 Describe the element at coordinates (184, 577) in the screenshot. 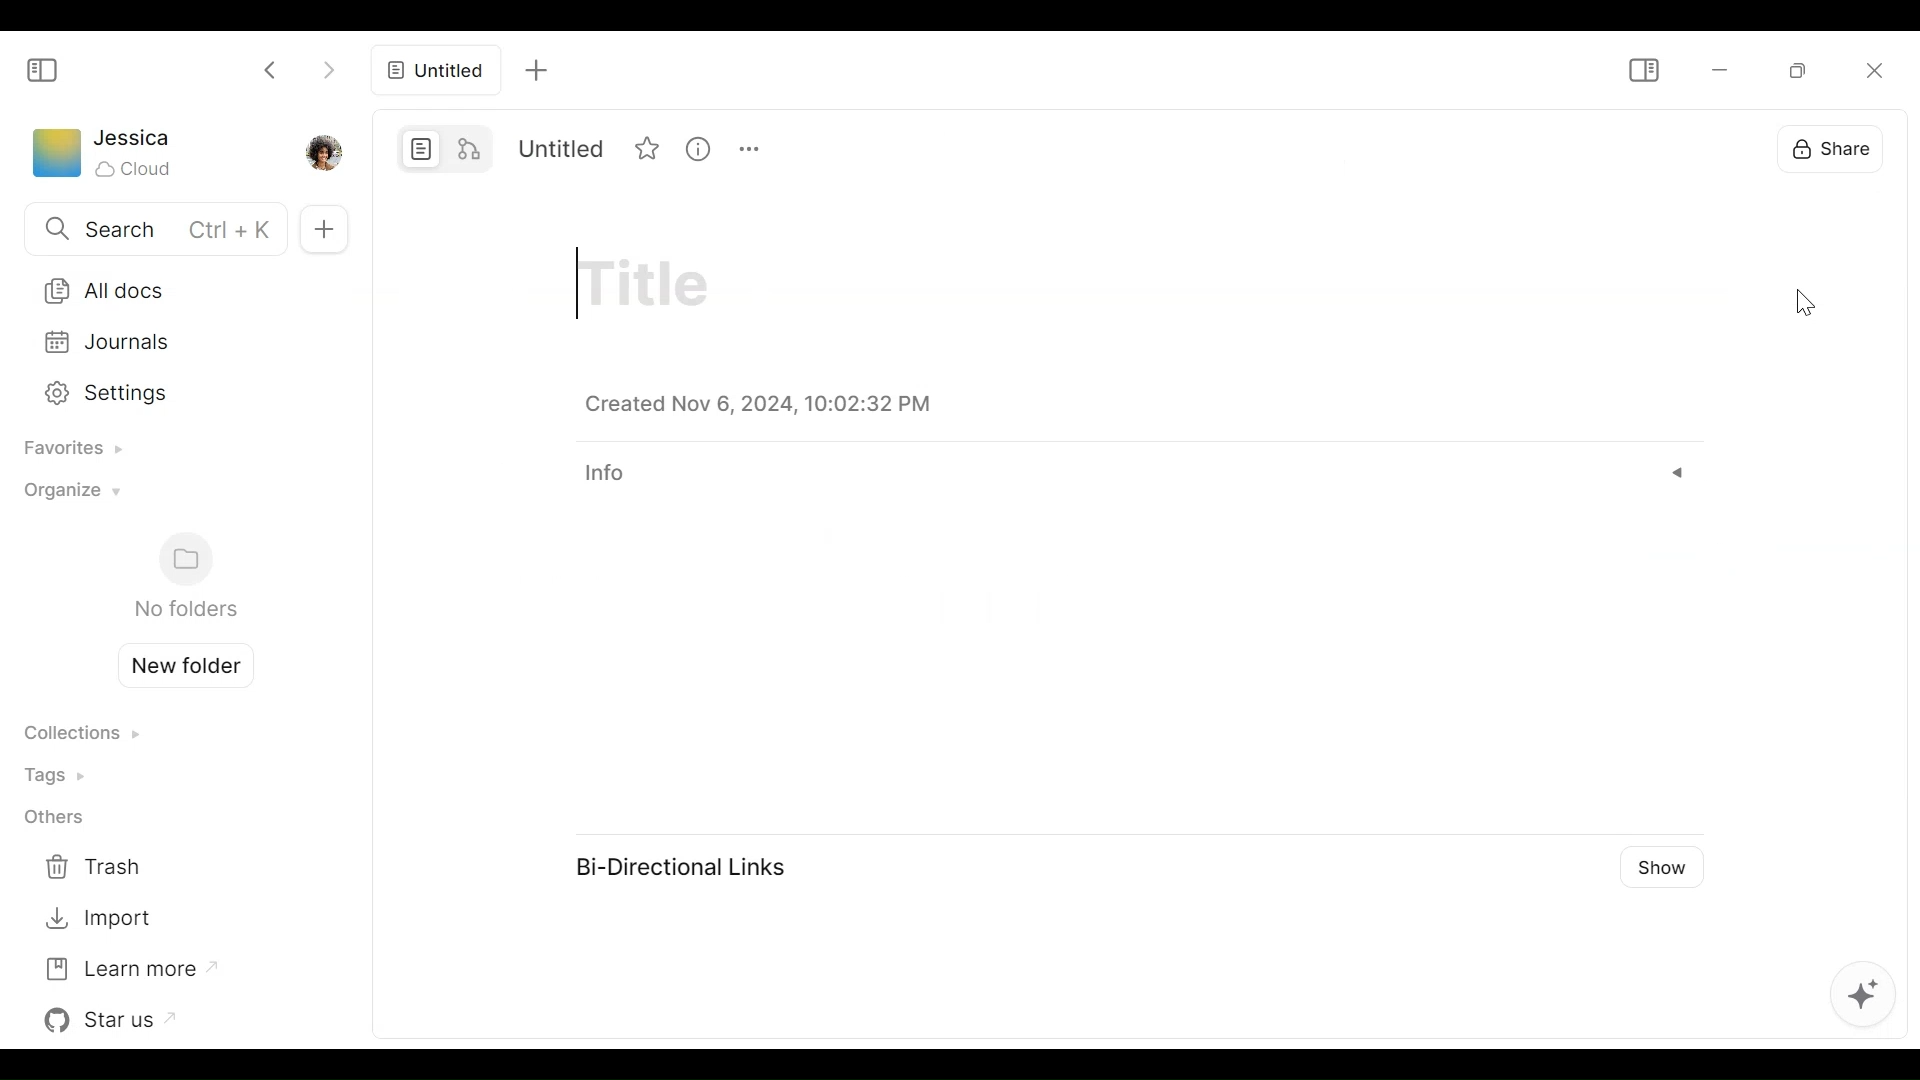

I see `Folders` at that location.